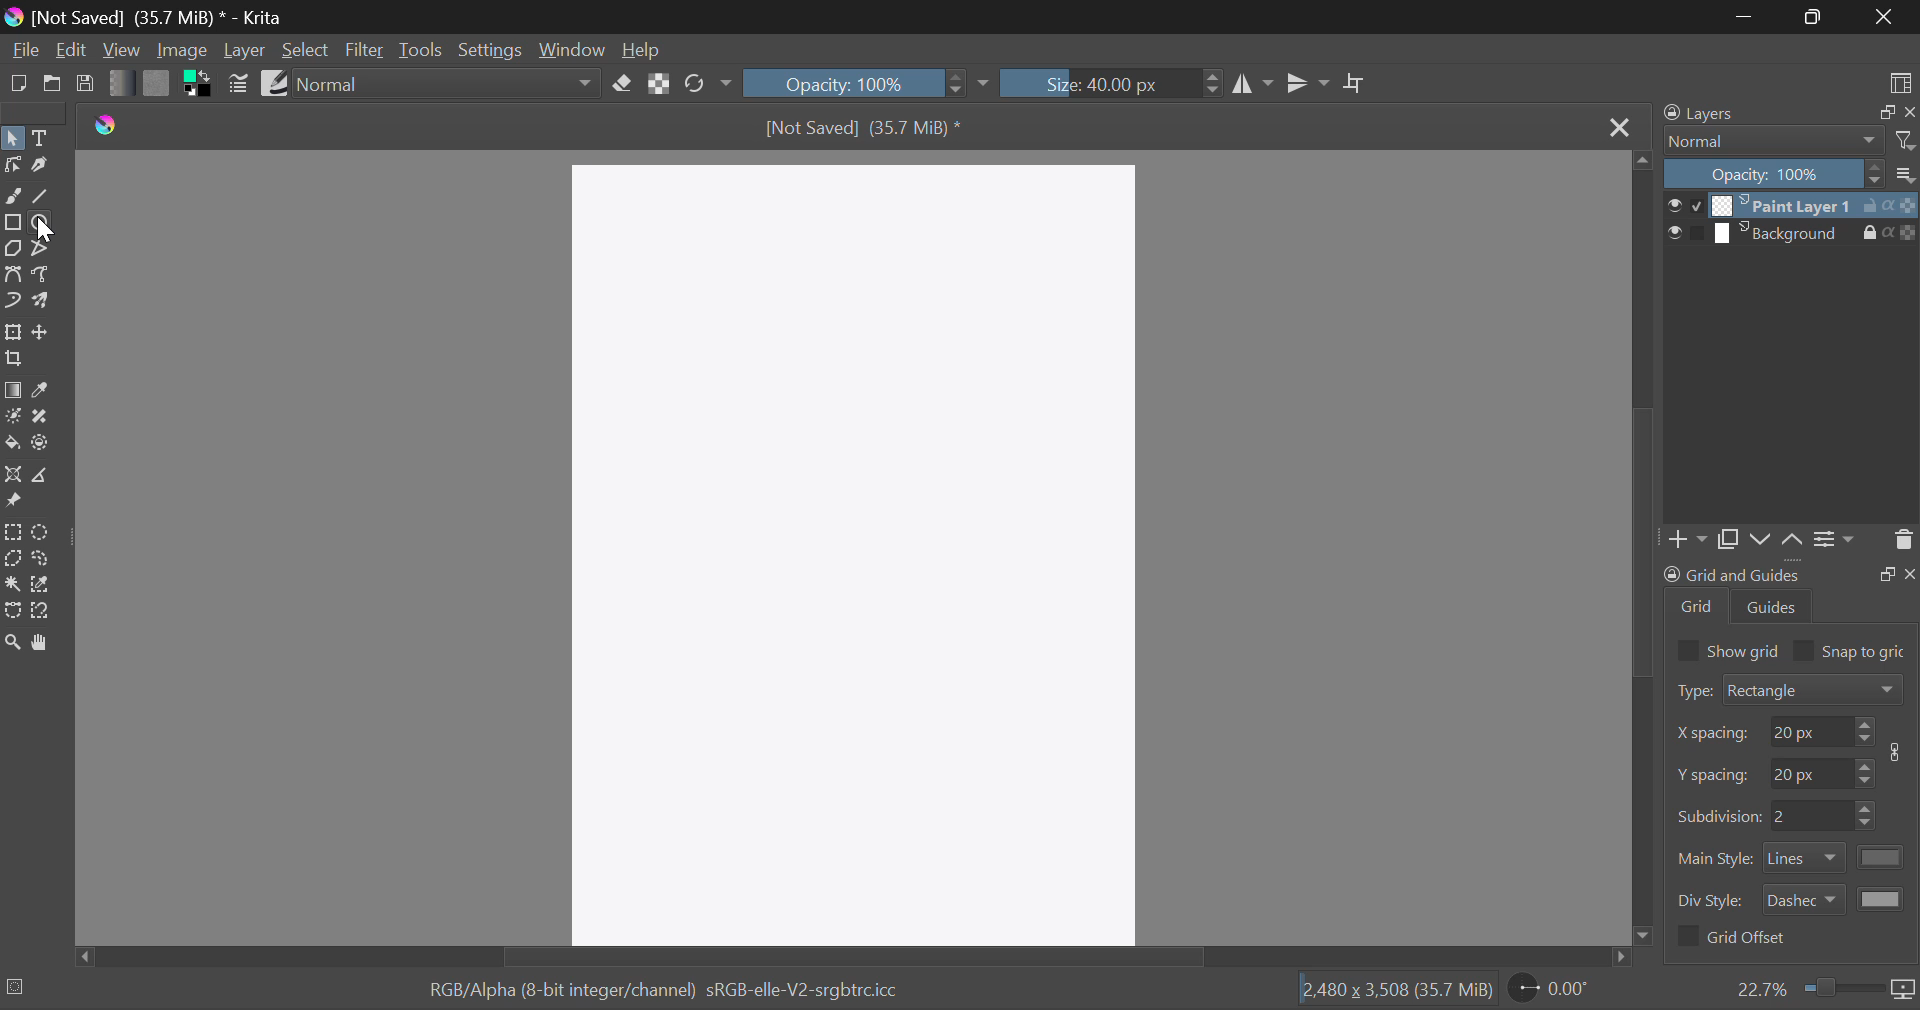  I want to click on Polyline, so click(42, 247).